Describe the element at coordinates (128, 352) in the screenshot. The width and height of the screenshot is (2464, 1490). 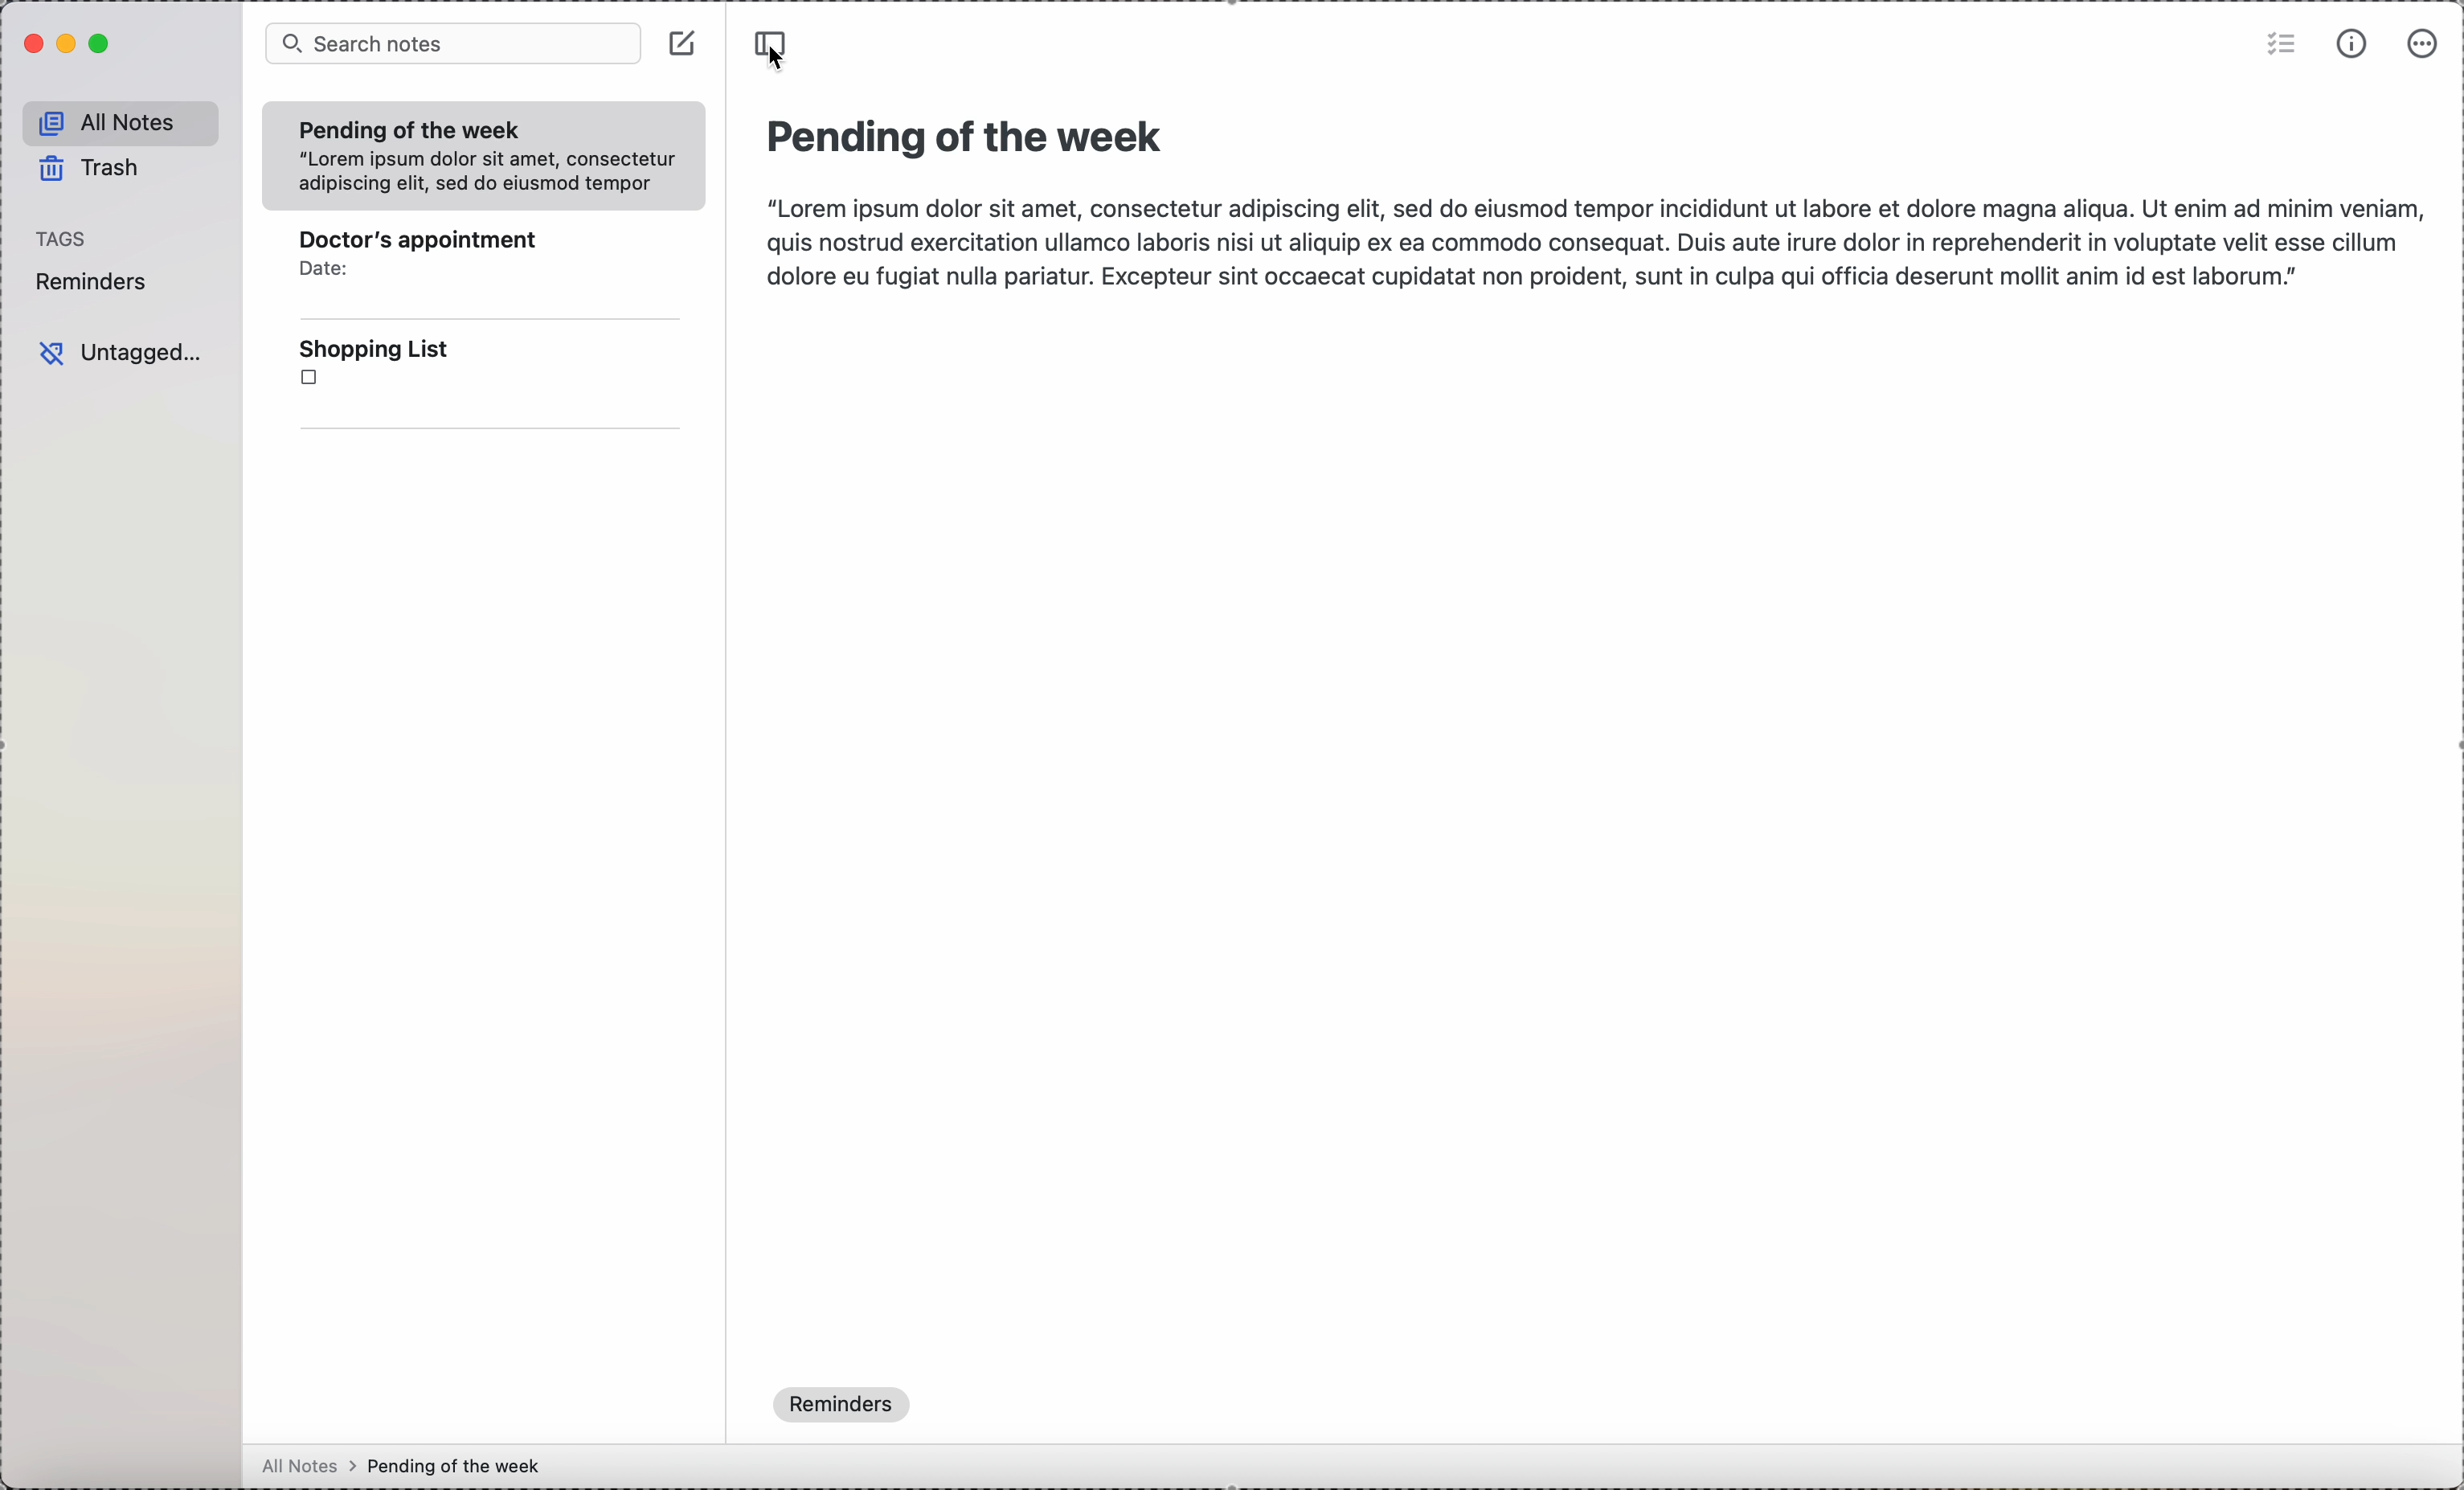
I see `untagged` at that location.